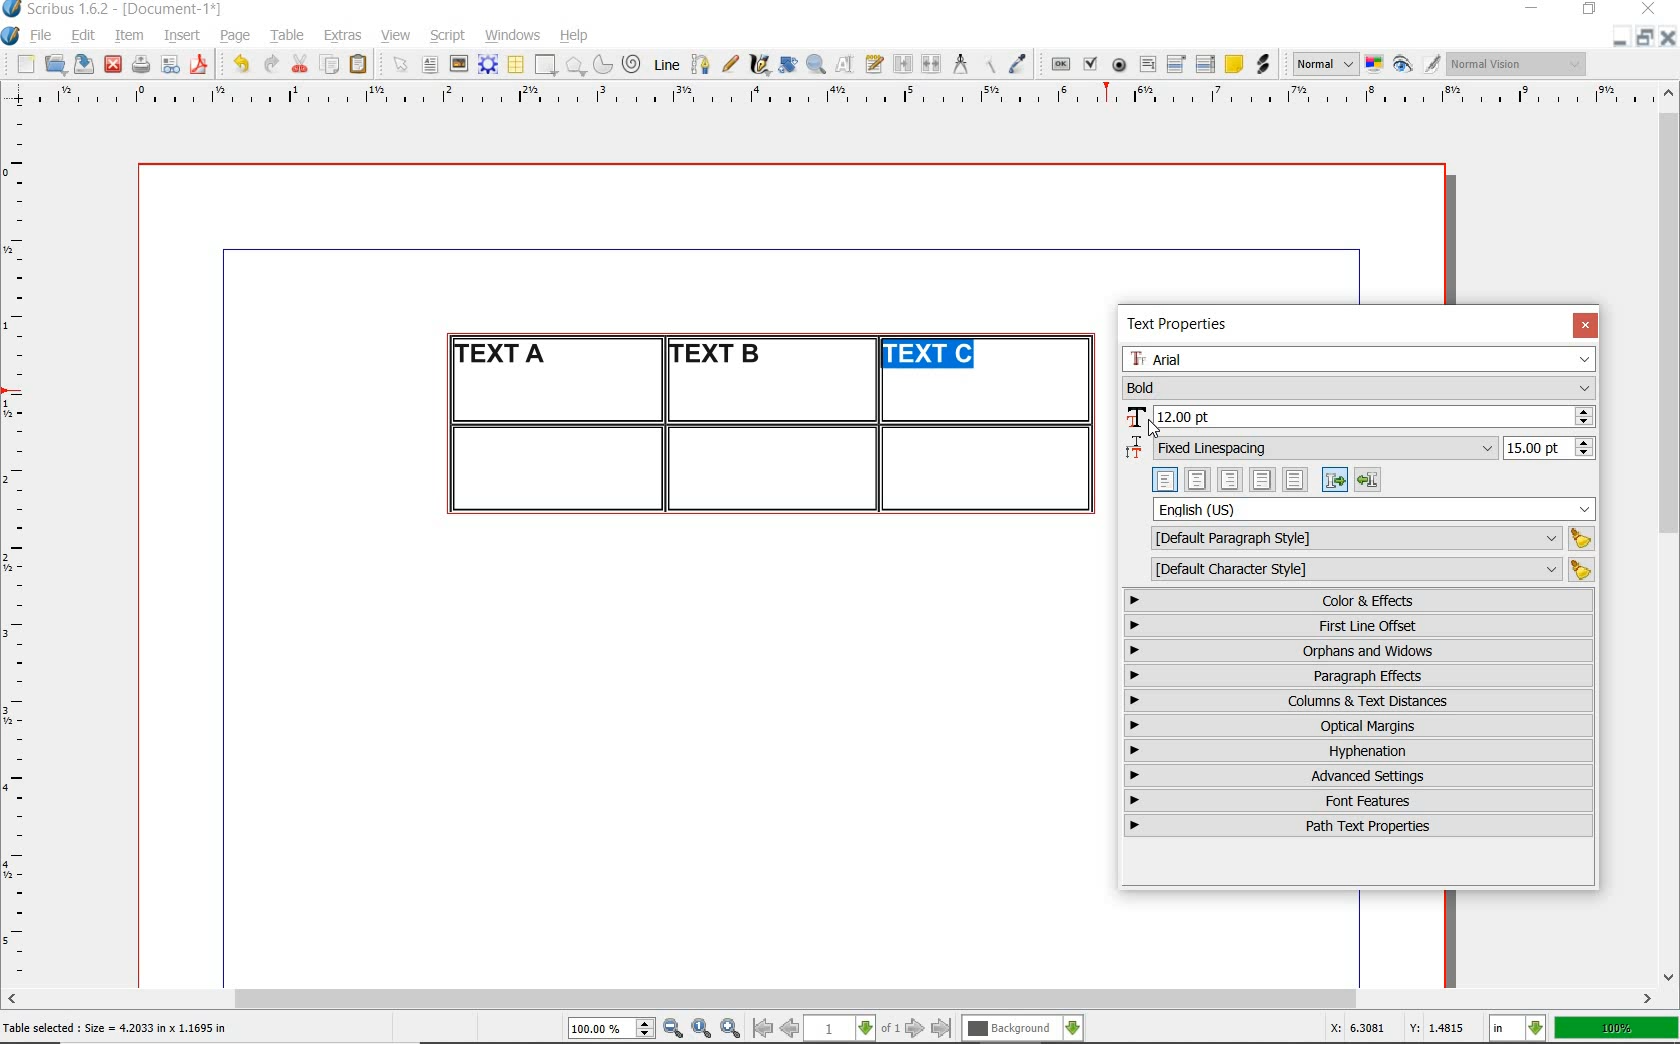 The image size is (1680, 1044). Describe the element at coordinates (1376, 66) in the screenshot. I see `toggle color management` at that location.